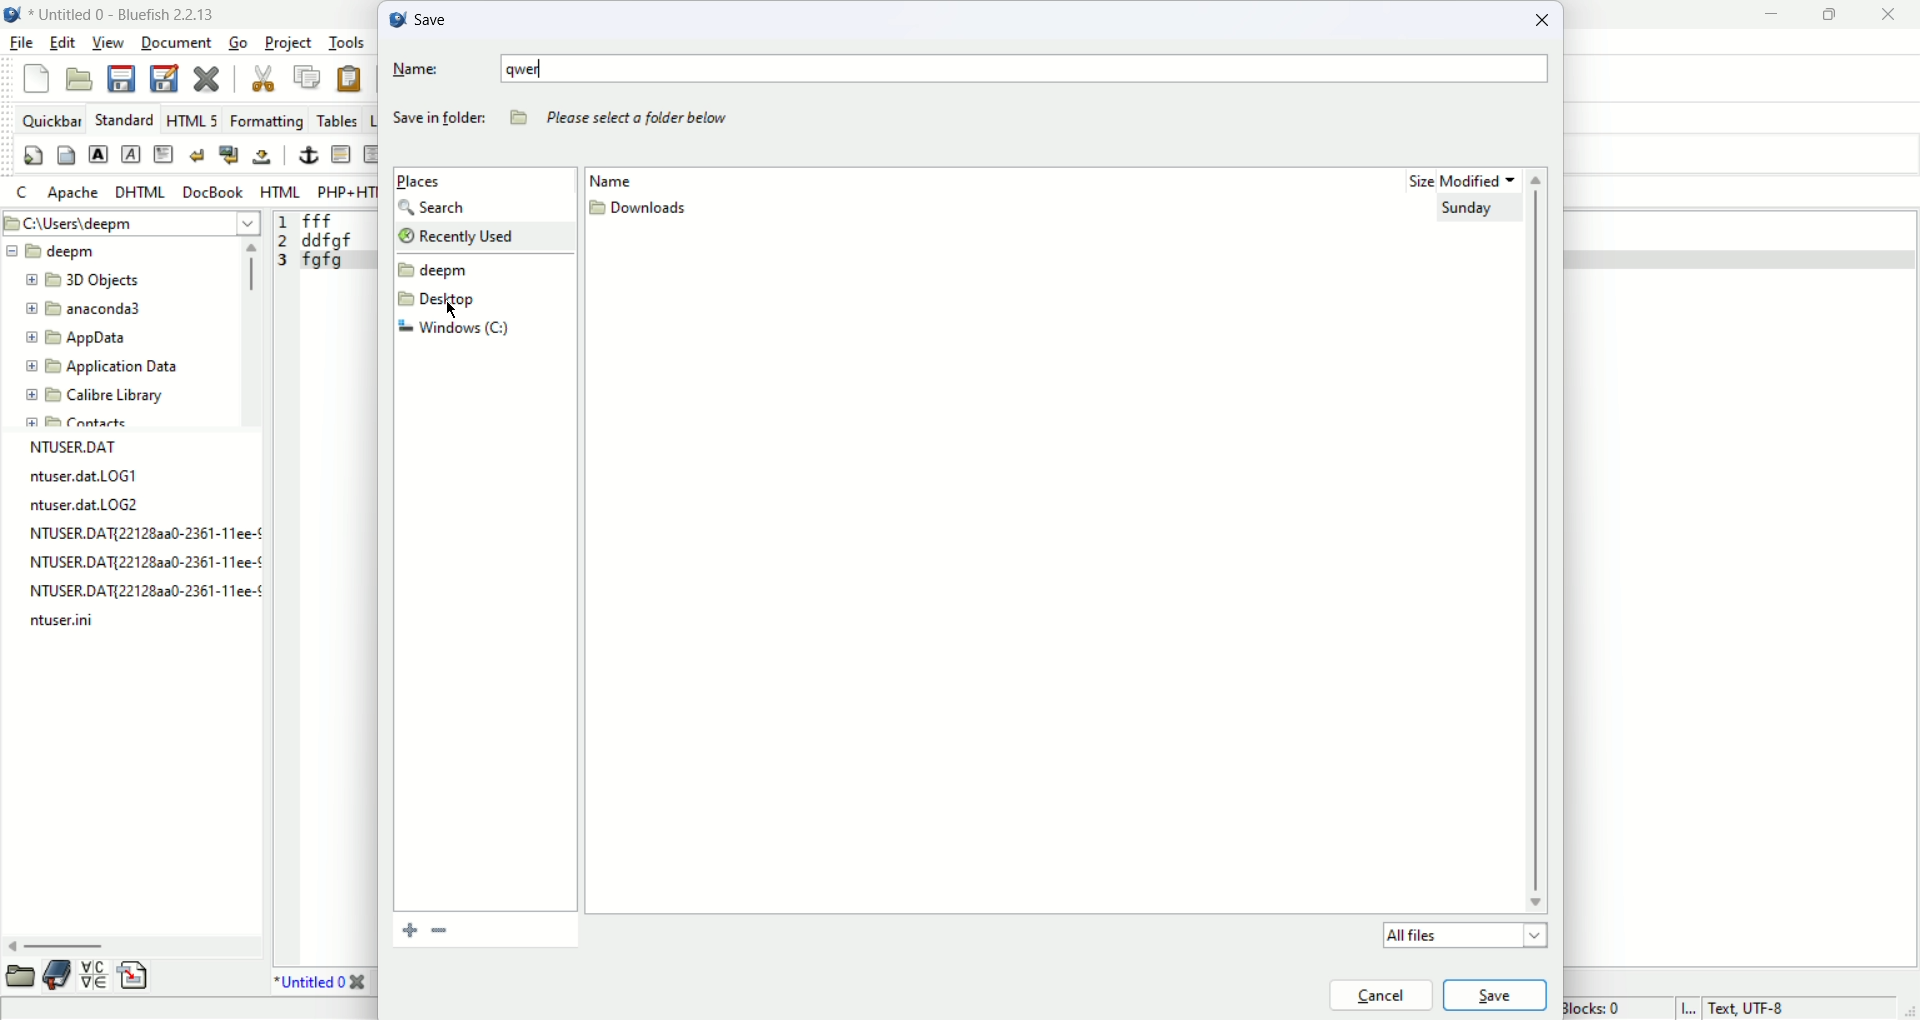 This screenshot has width=1920, height=1020. Describe the element at coordinates (1496, 995) in the screenshot. I see `save` at that location.